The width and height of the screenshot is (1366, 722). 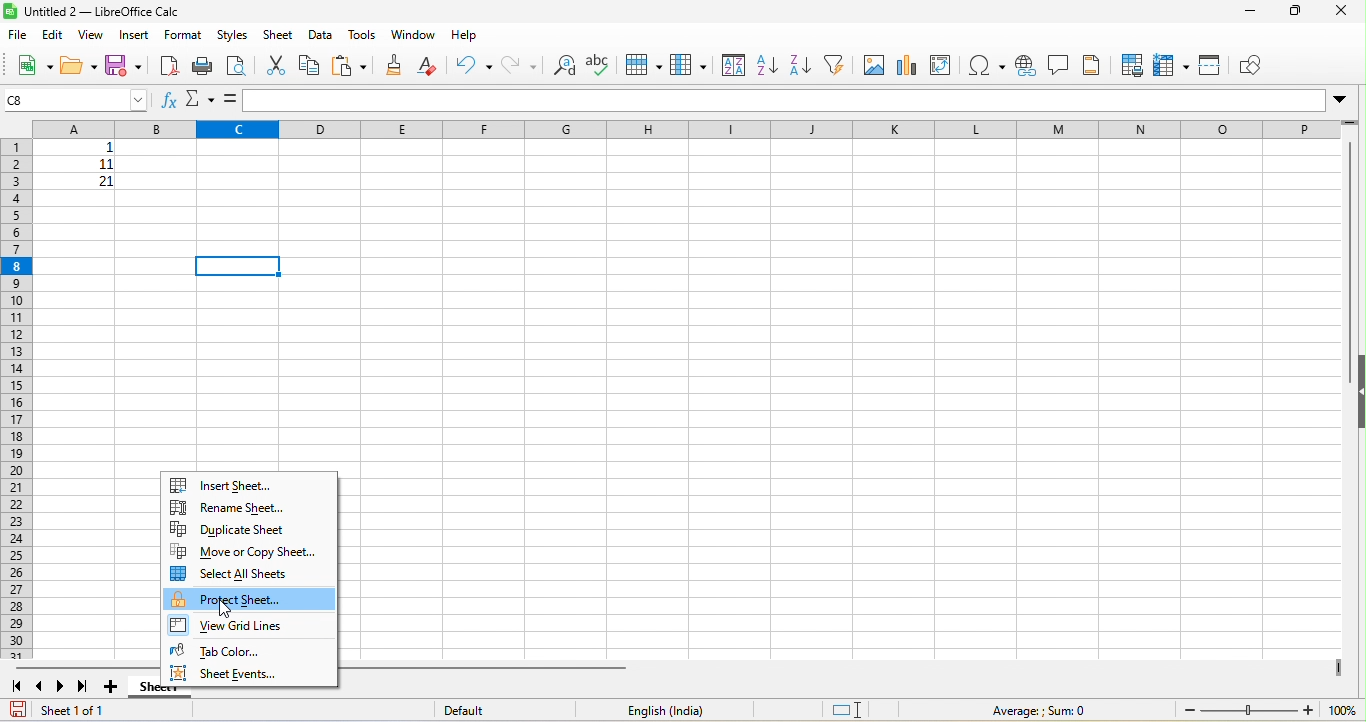 What do you see at coordinates (561, 65) in the screenshot?
I see `find and replace` at bounding box center [561, 65].